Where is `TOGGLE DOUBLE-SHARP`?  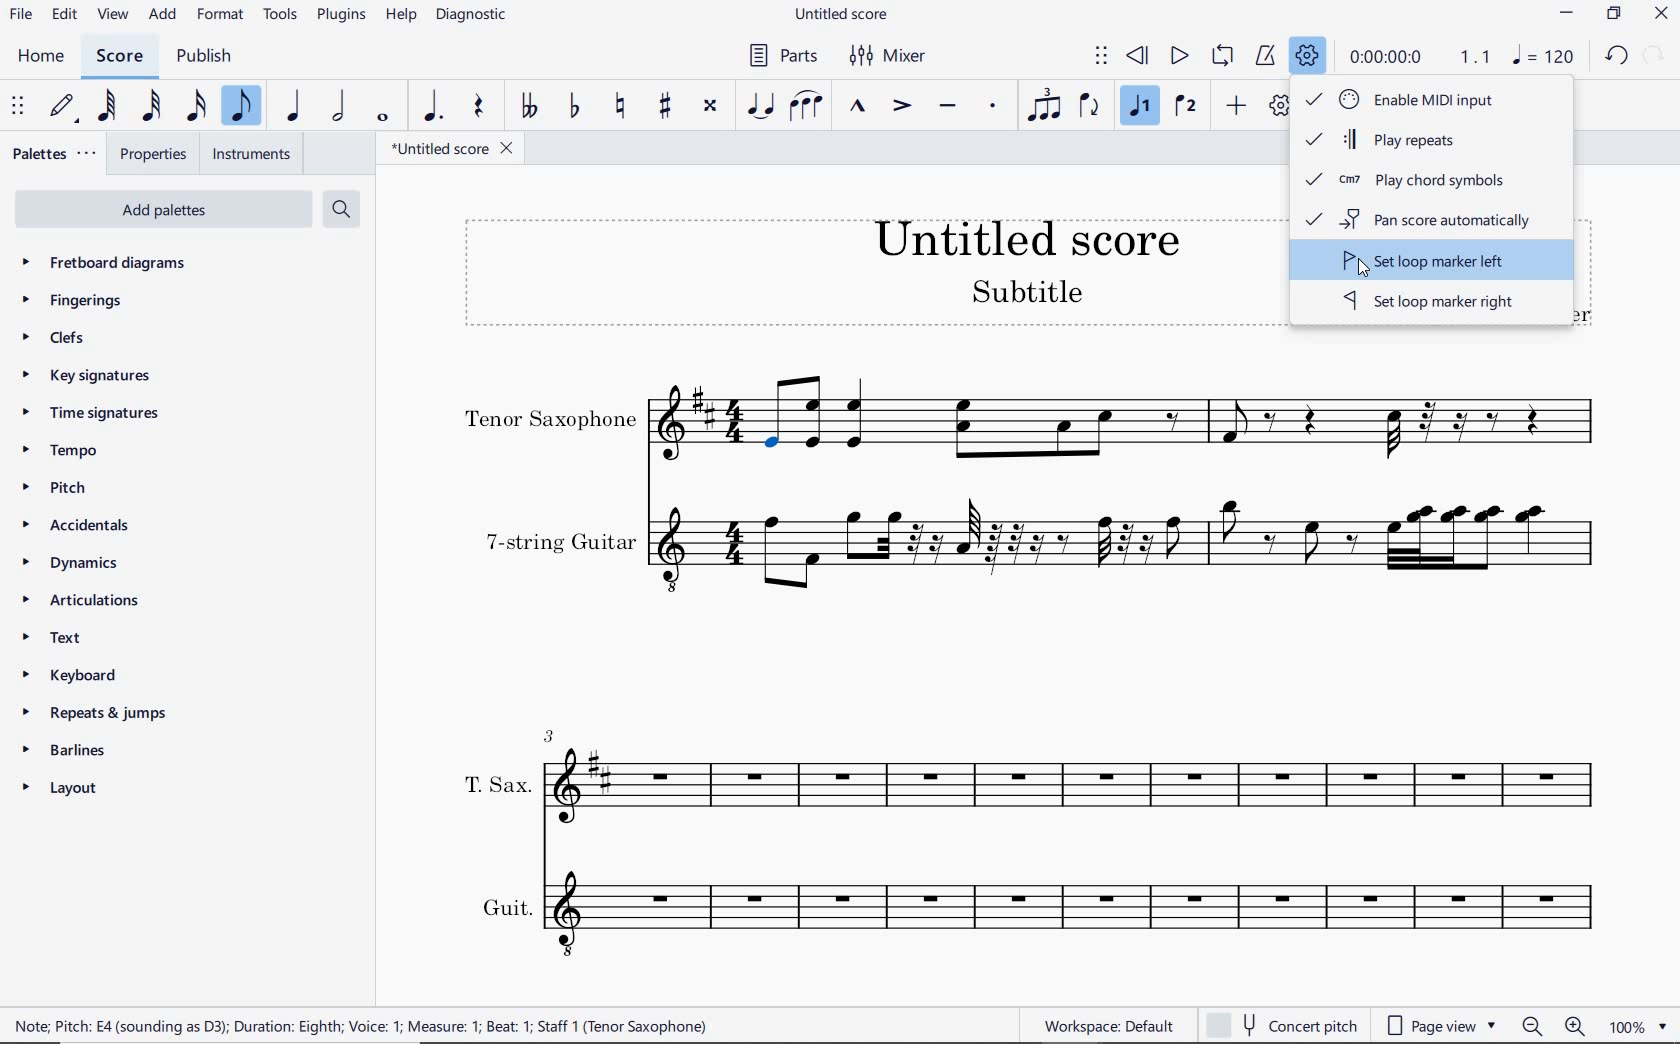
TOGGLE DOUBLE-SHARP is located at coordinates (710, 107).